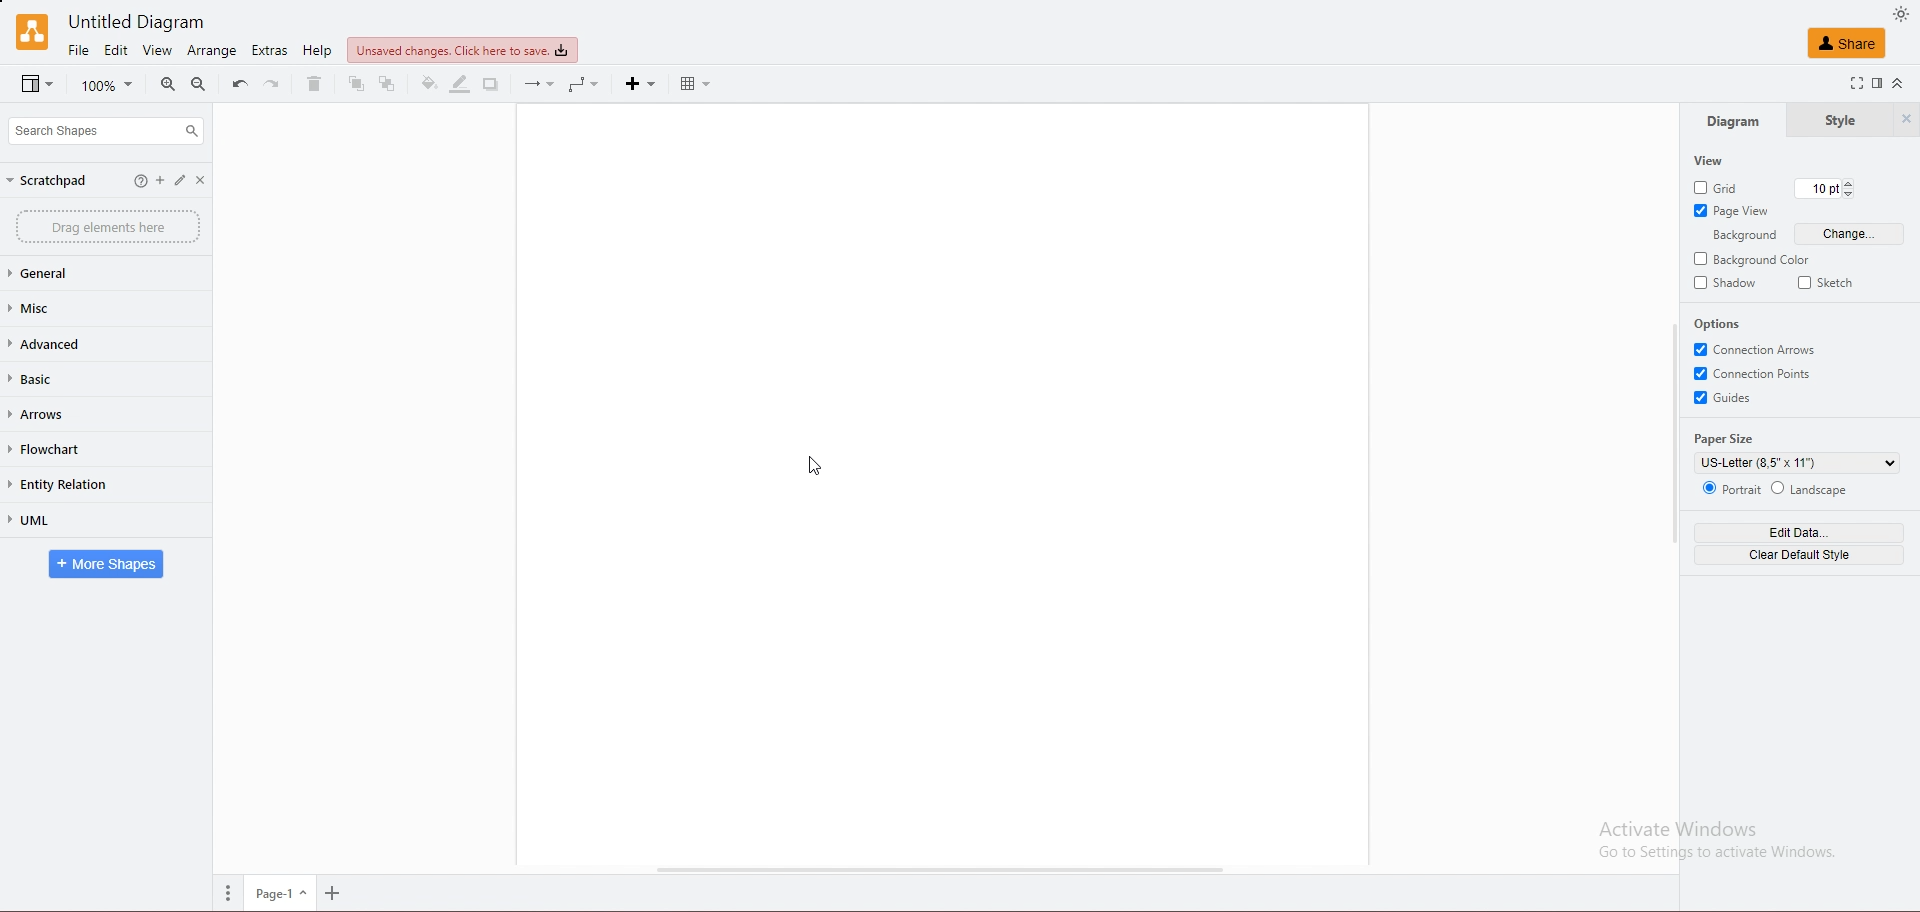 Image resolution: width=1920 pixels, height=912 pixels. I want to click on view, so click(37, 84).